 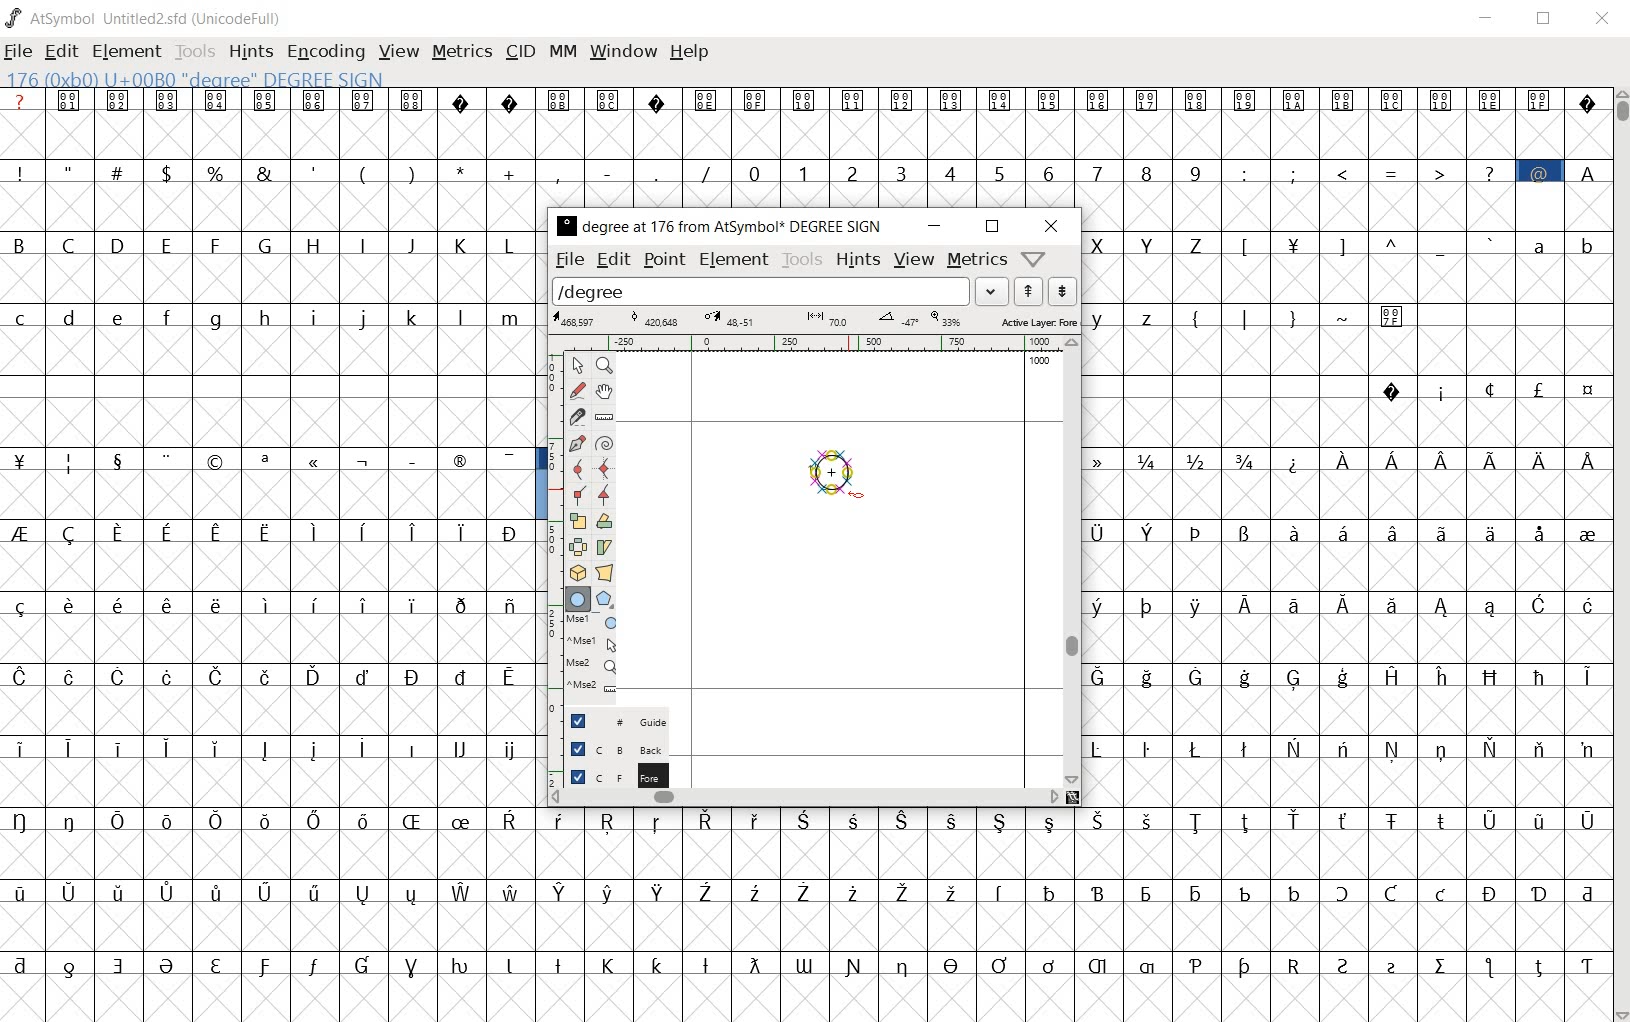 I want to click on guide, so click(x=609, y=721).